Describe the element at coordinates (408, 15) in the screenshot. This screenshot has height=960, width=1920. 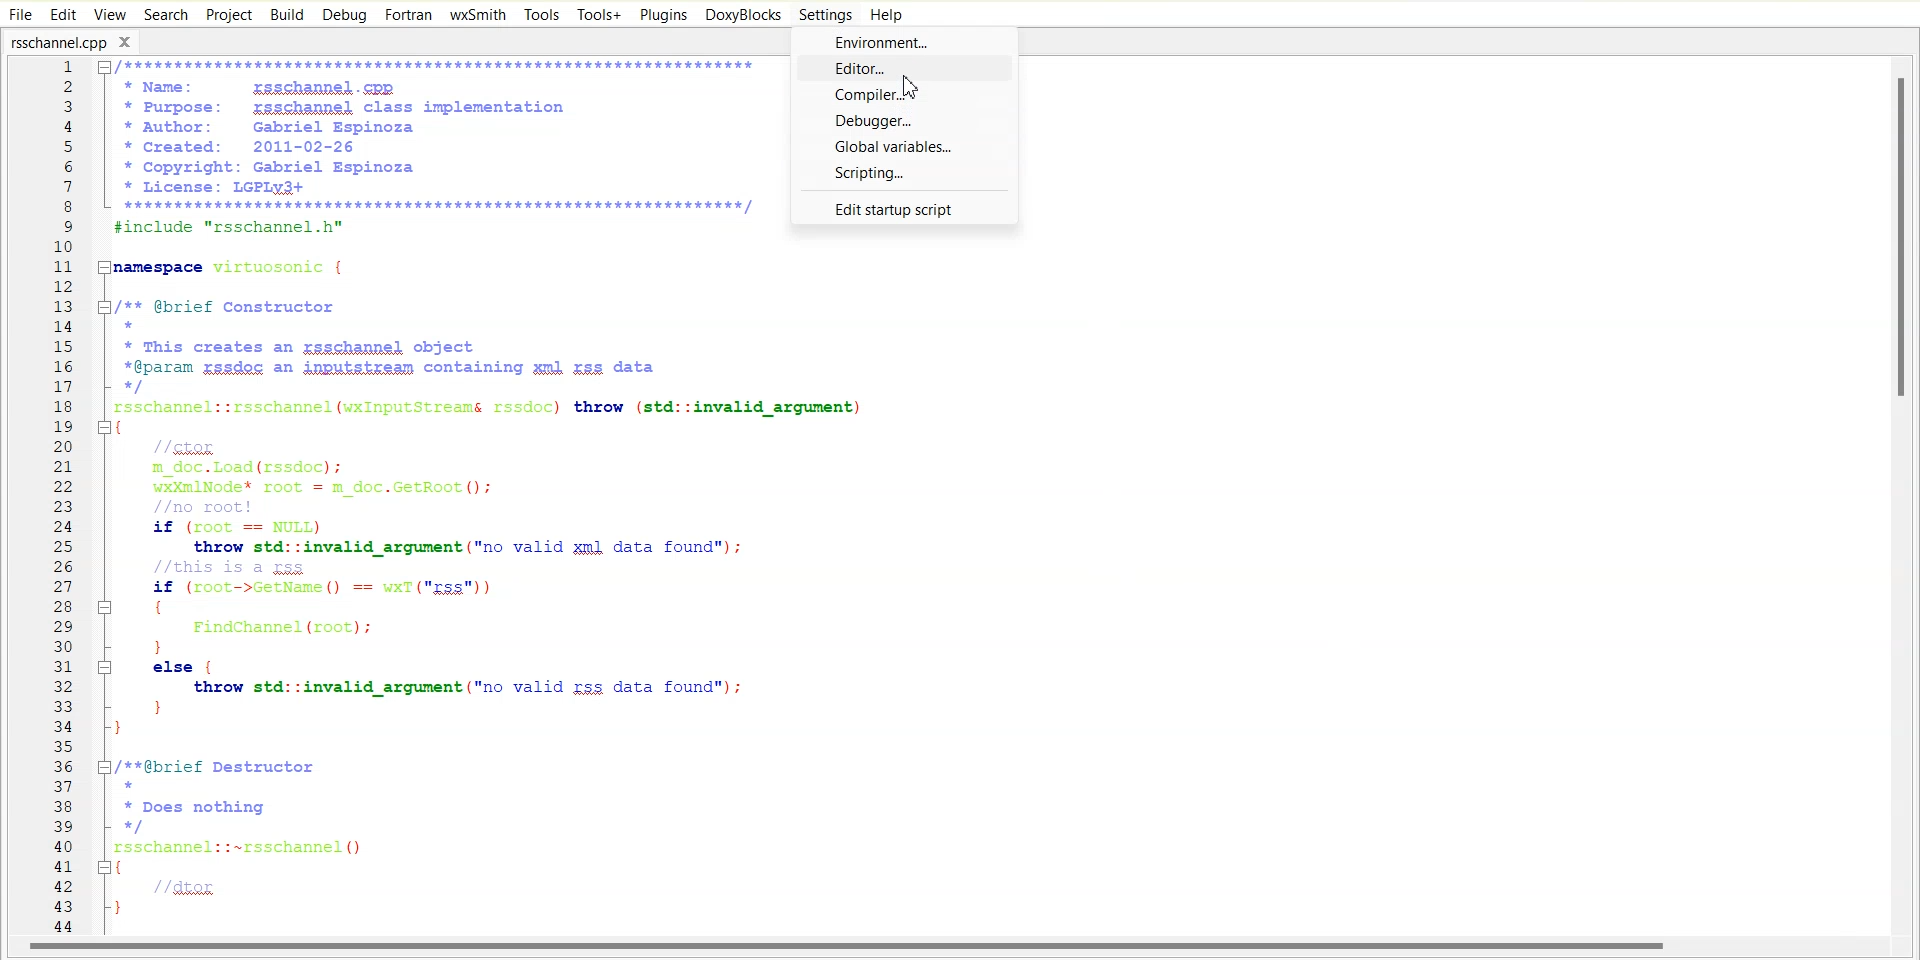
I see `Fortran` at that location.